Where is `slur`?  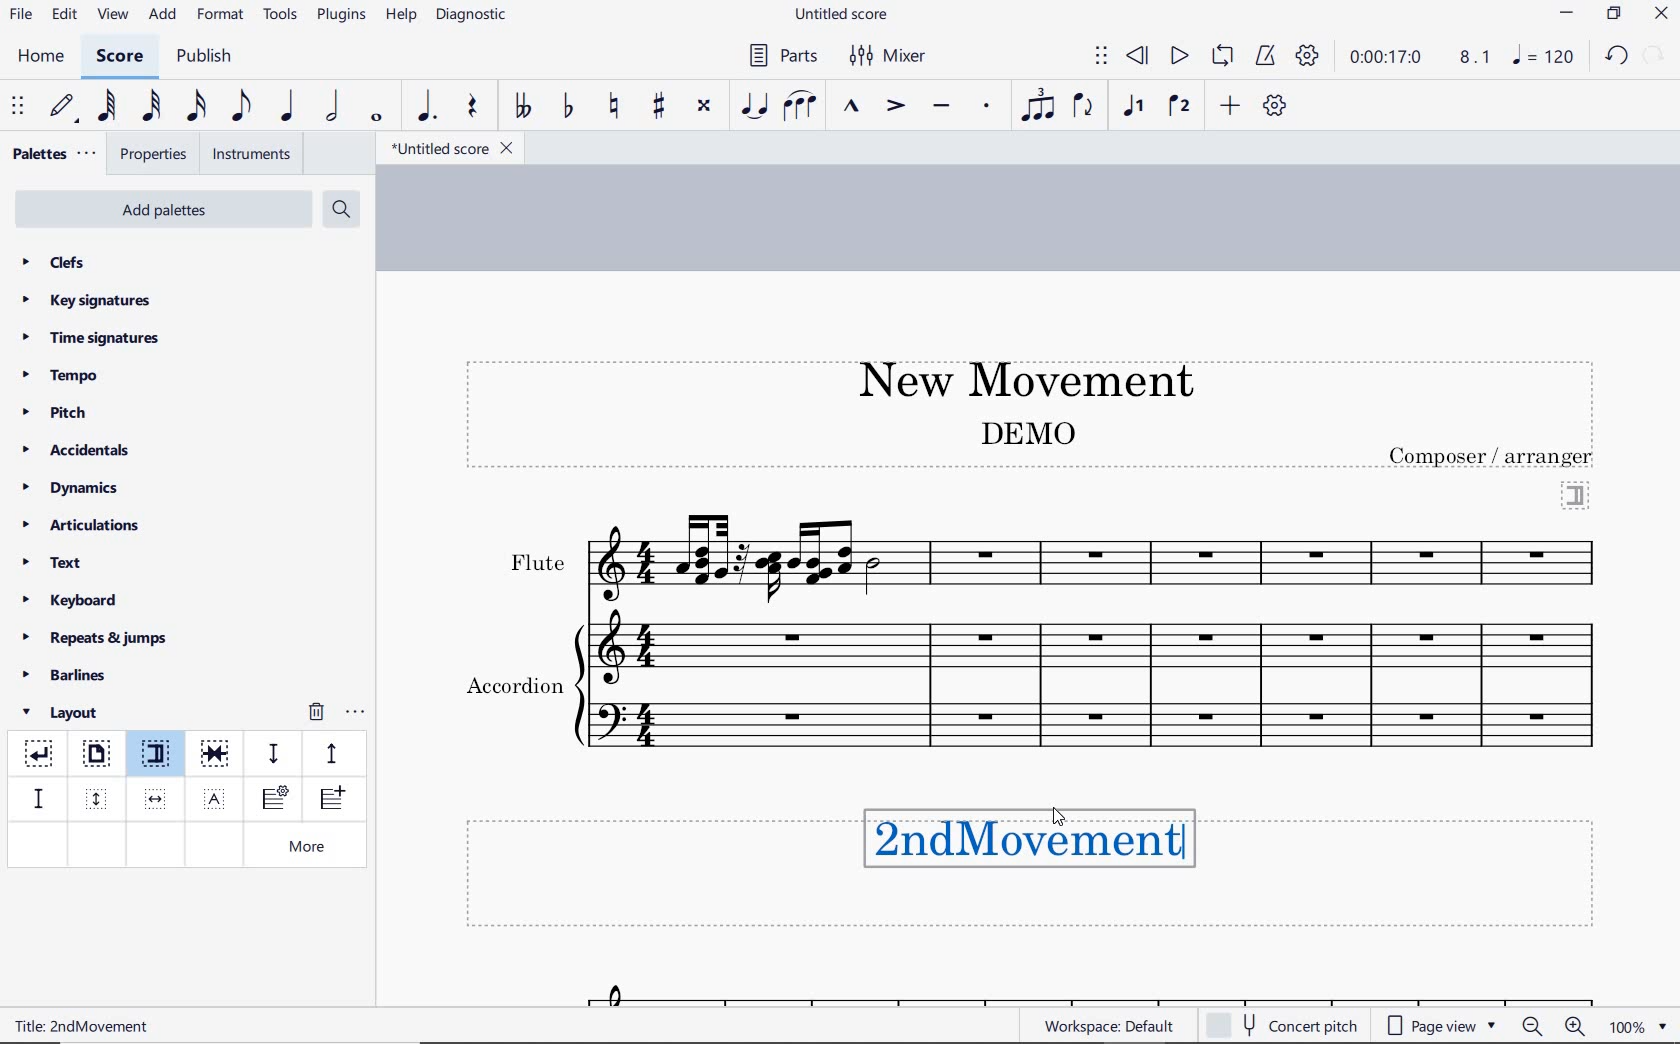 slur is located at coordinates (801, 107).